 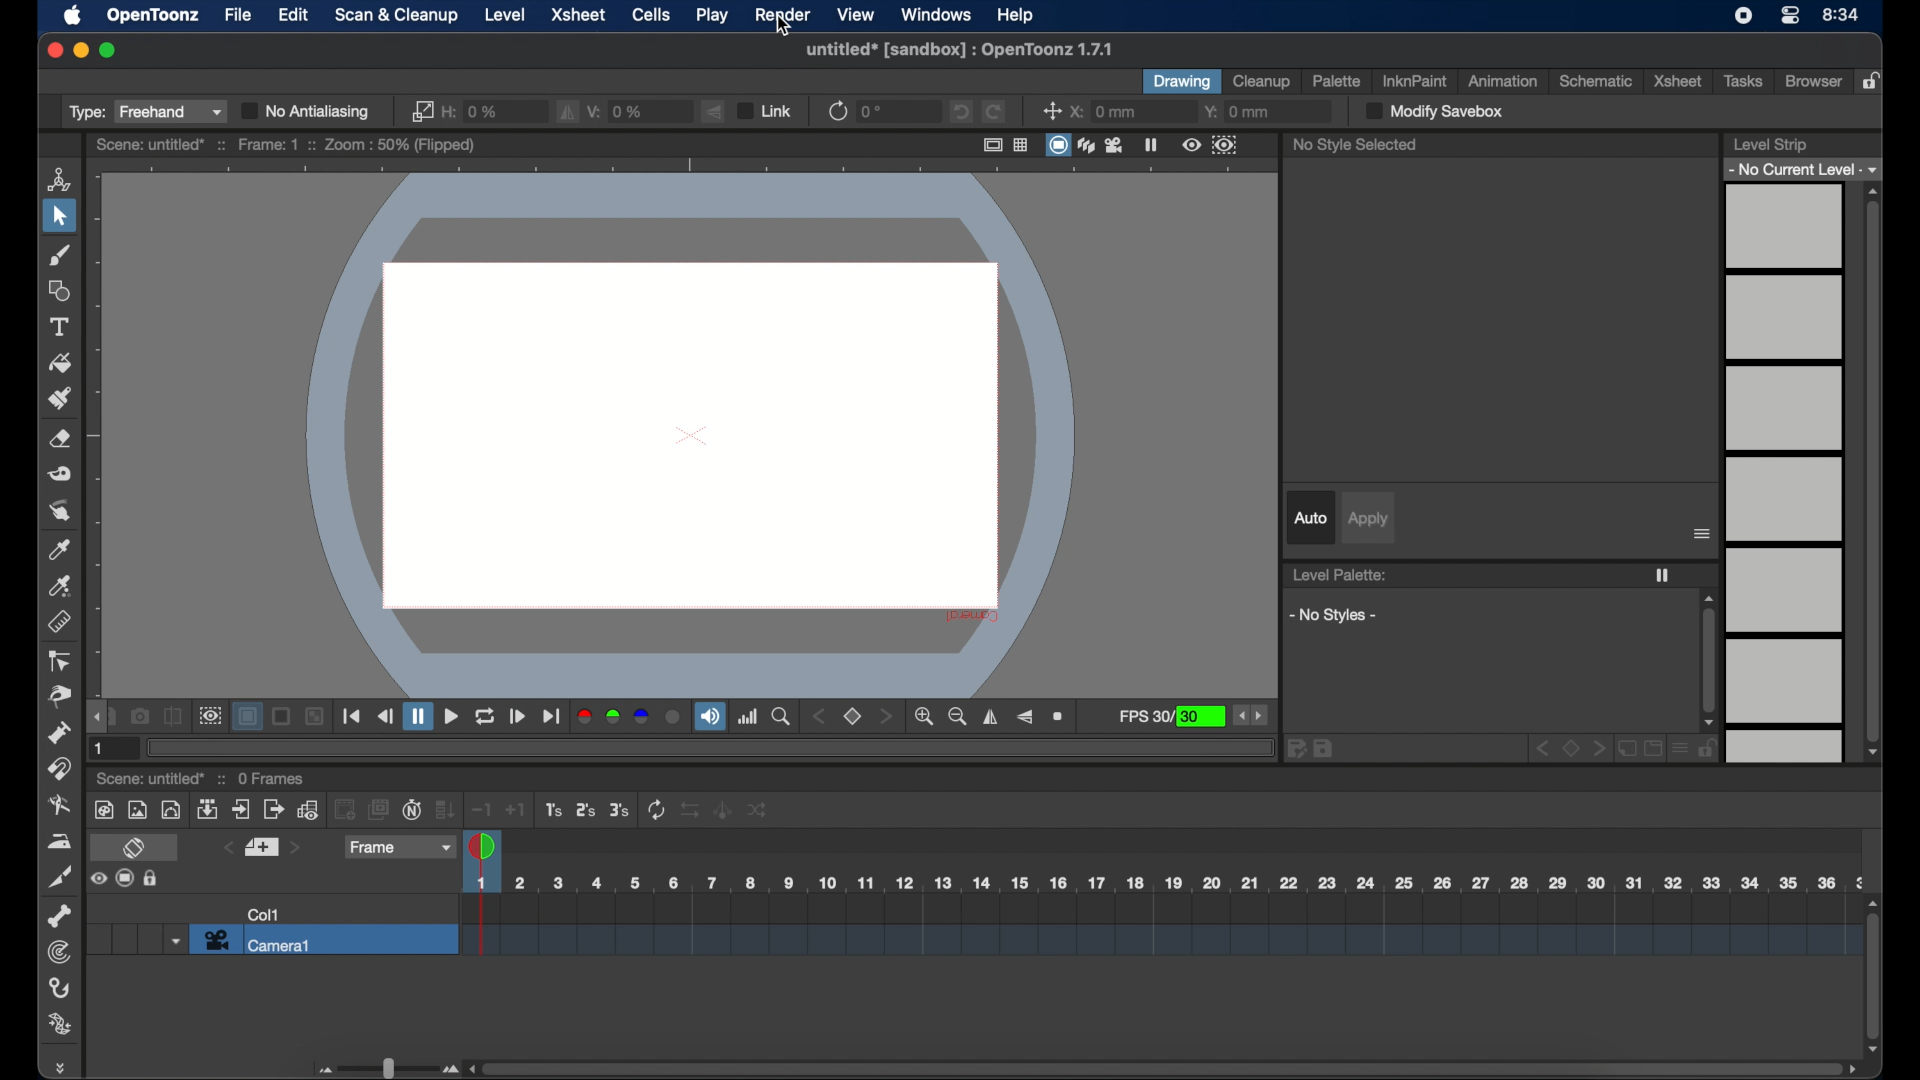 What do you see at coordinates (958, 49) in the screenshot?
I see `file name` at bounding box center [958, 49].